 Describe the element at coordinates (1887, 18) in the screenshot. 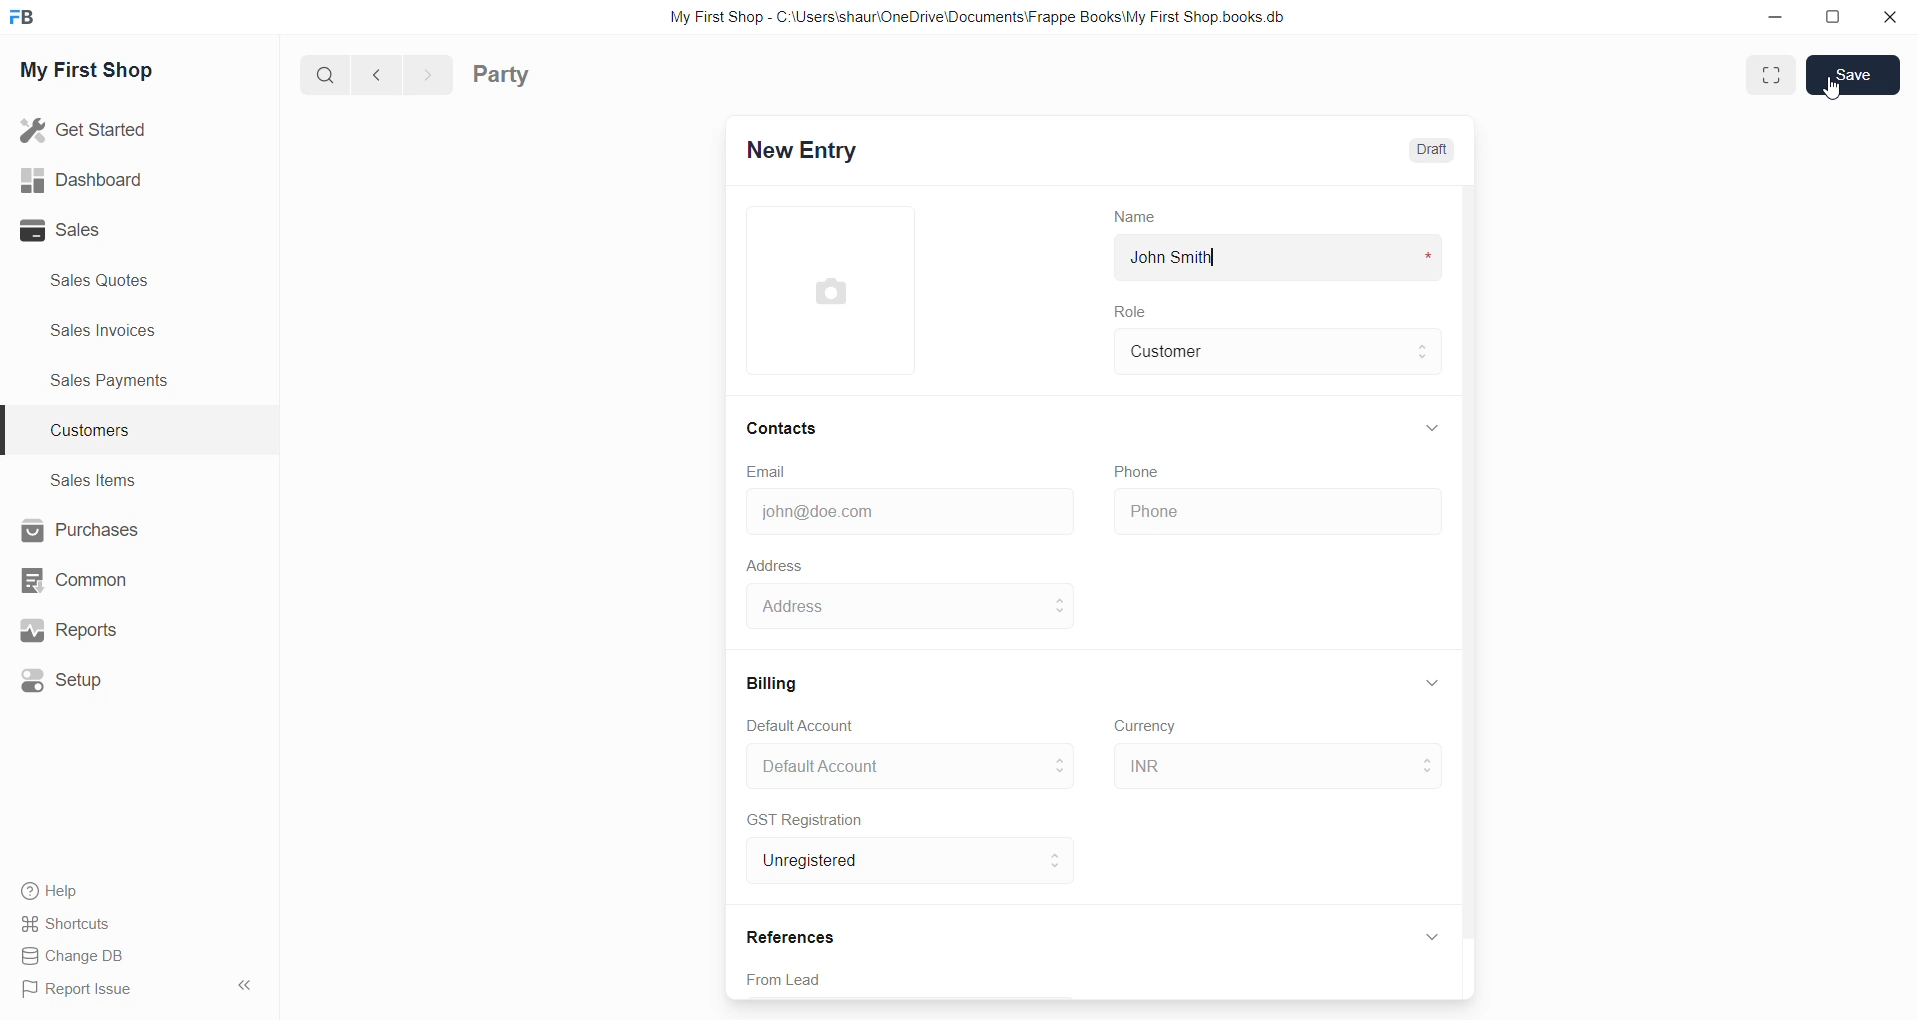

I see `close` at that location.